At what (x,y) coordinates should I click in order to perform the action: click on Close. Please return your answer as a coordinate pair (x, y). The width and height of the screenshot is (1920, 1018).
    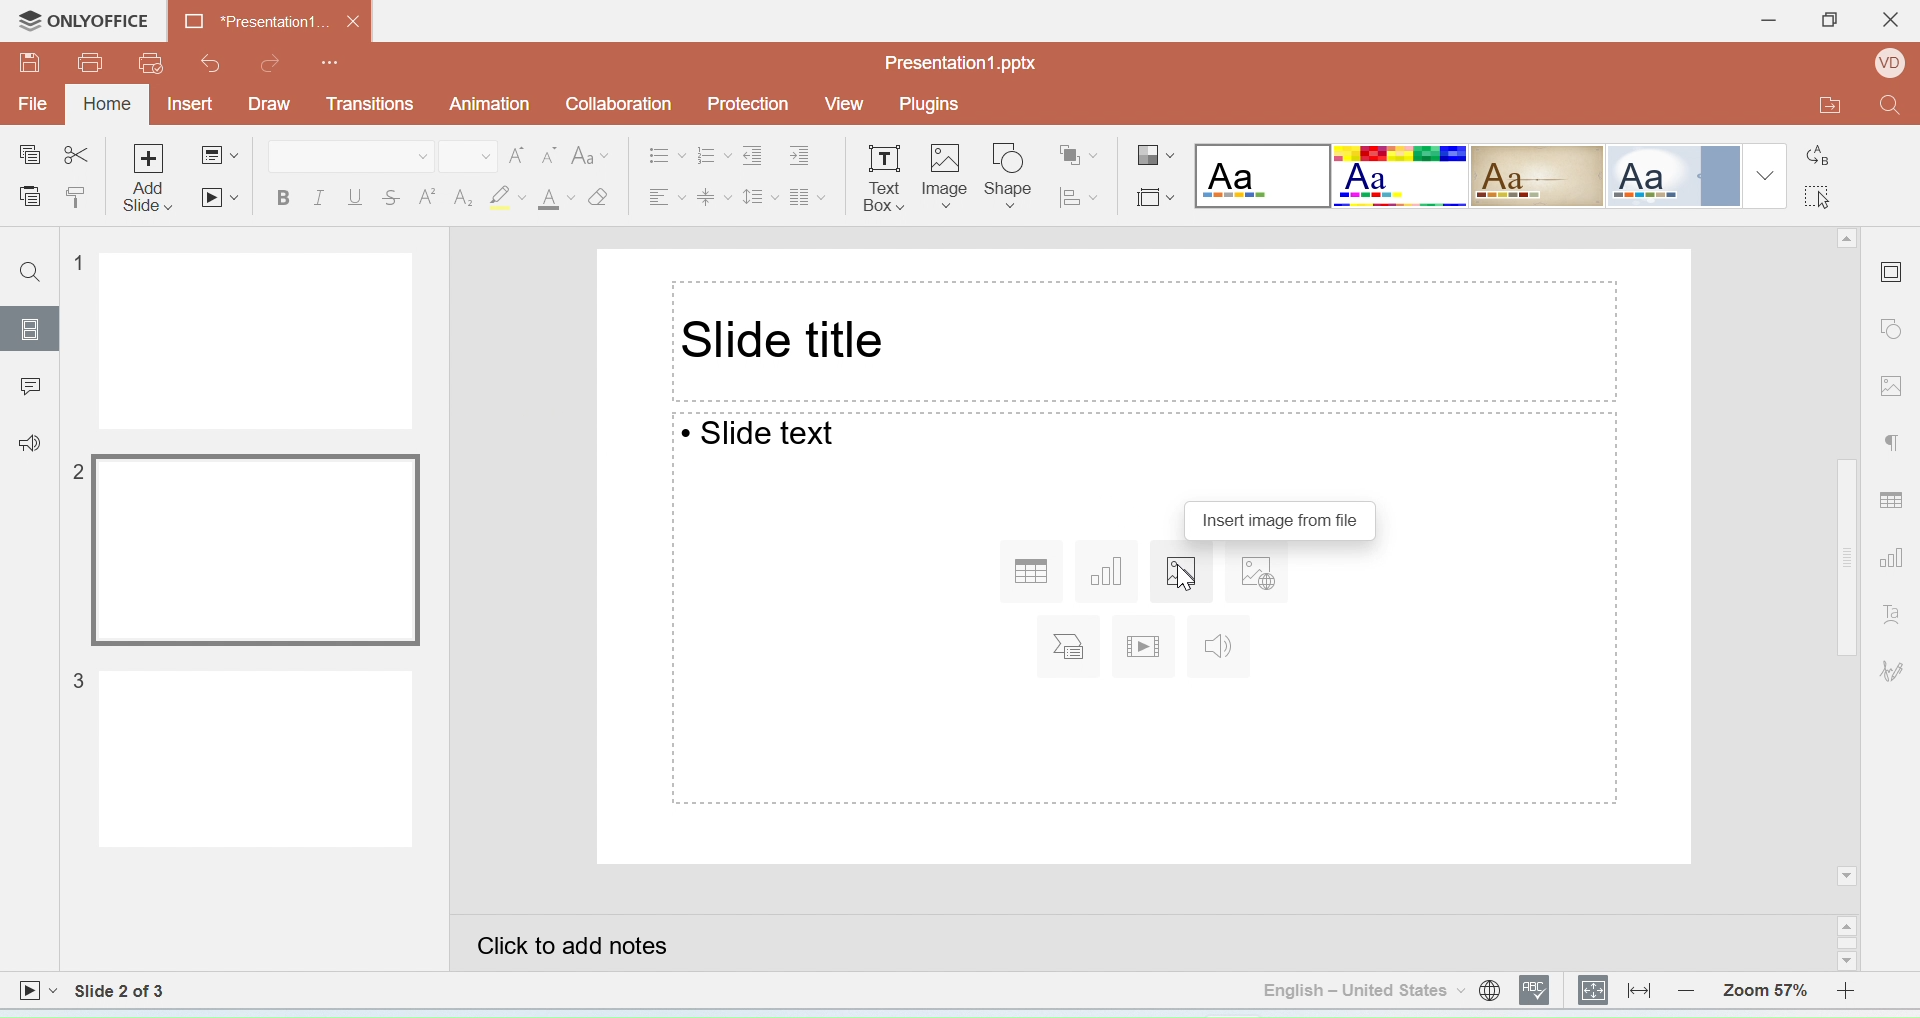
    Looking at the image, I should click on (1889, 25).